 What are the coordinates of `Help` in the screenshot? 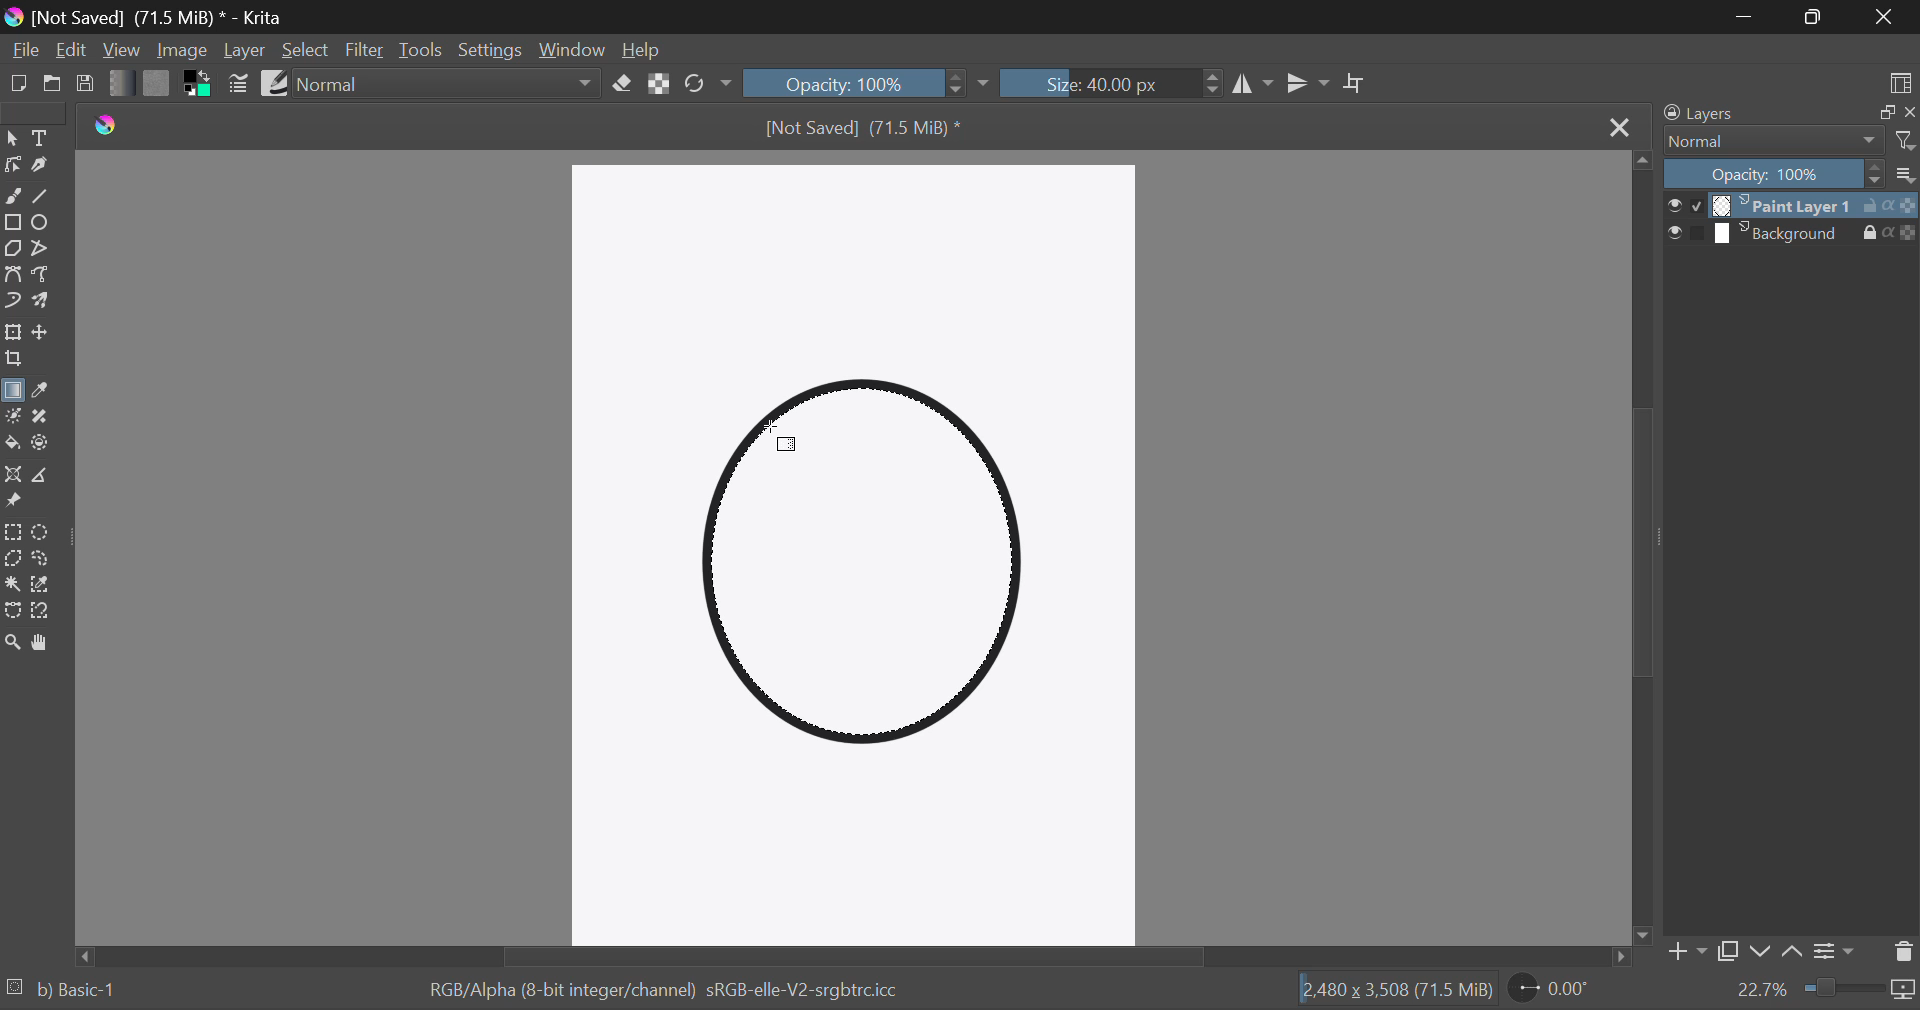 It's located at (646, 50).